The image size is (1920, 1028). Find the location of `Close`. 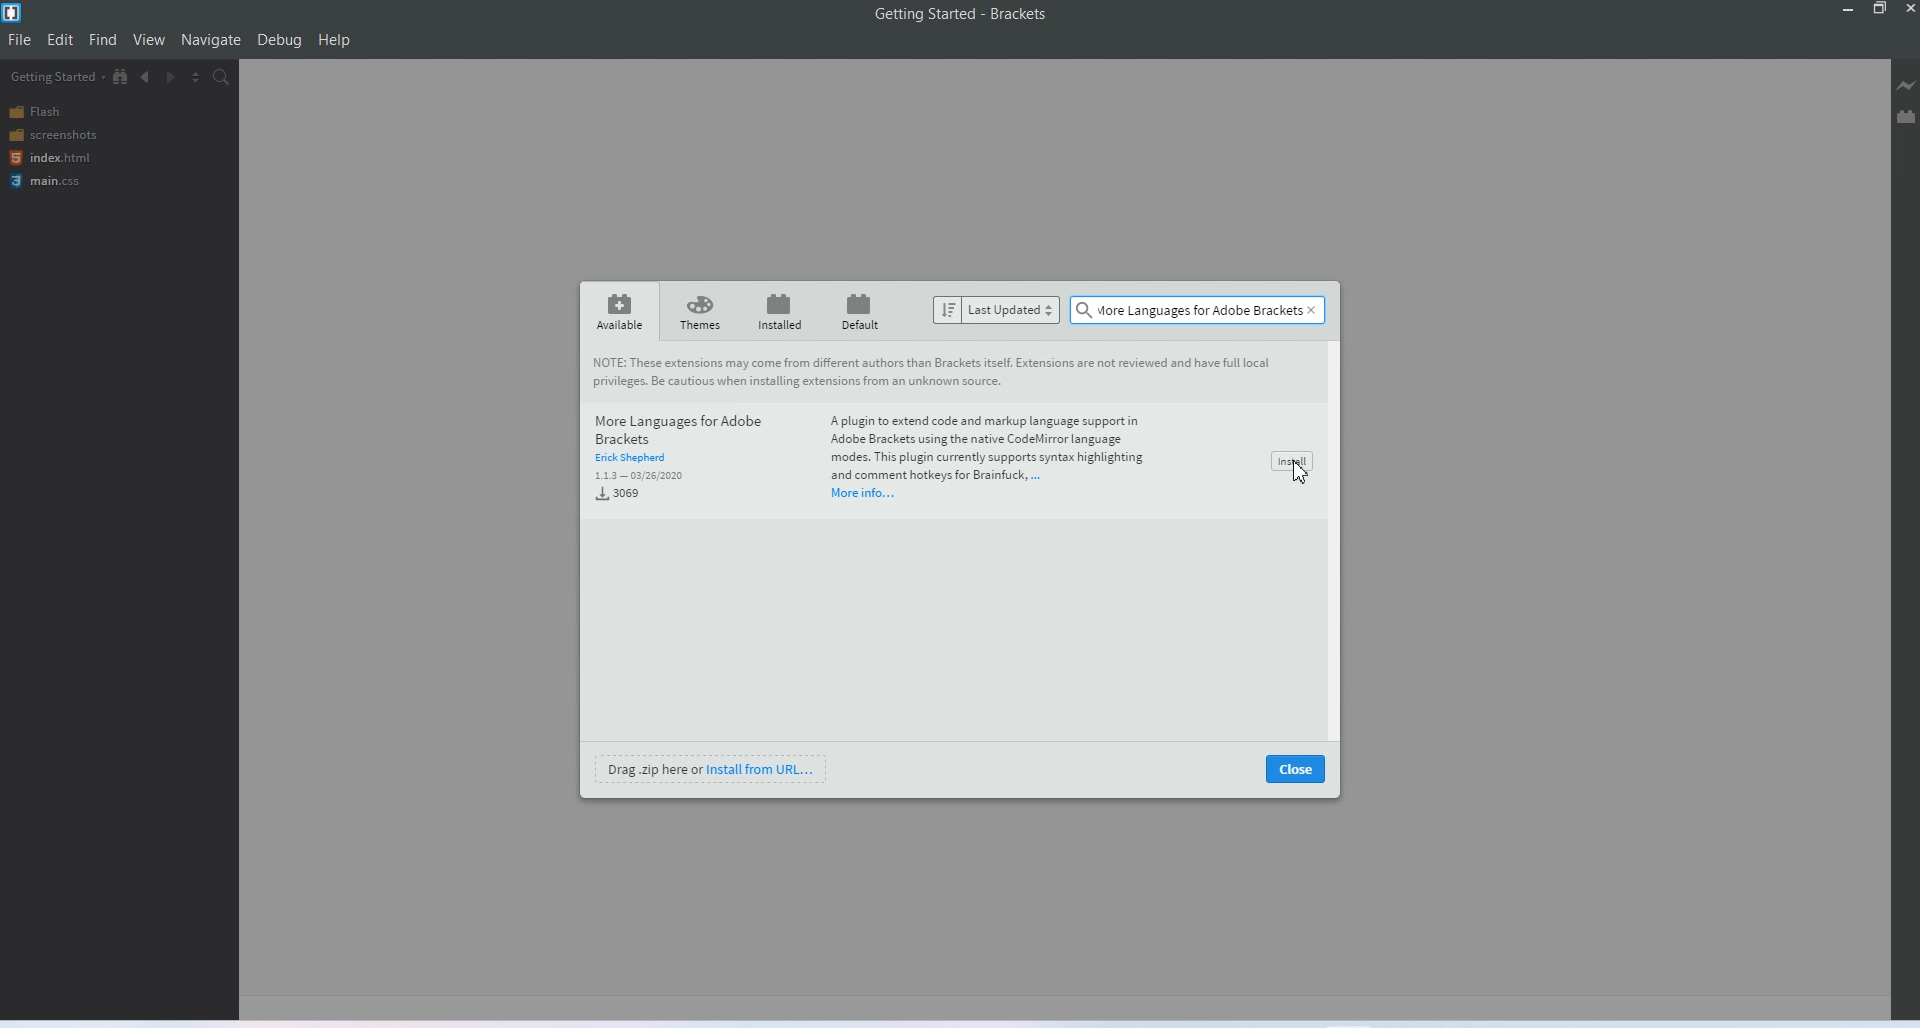

Close is located at coordinates (1295, 767).